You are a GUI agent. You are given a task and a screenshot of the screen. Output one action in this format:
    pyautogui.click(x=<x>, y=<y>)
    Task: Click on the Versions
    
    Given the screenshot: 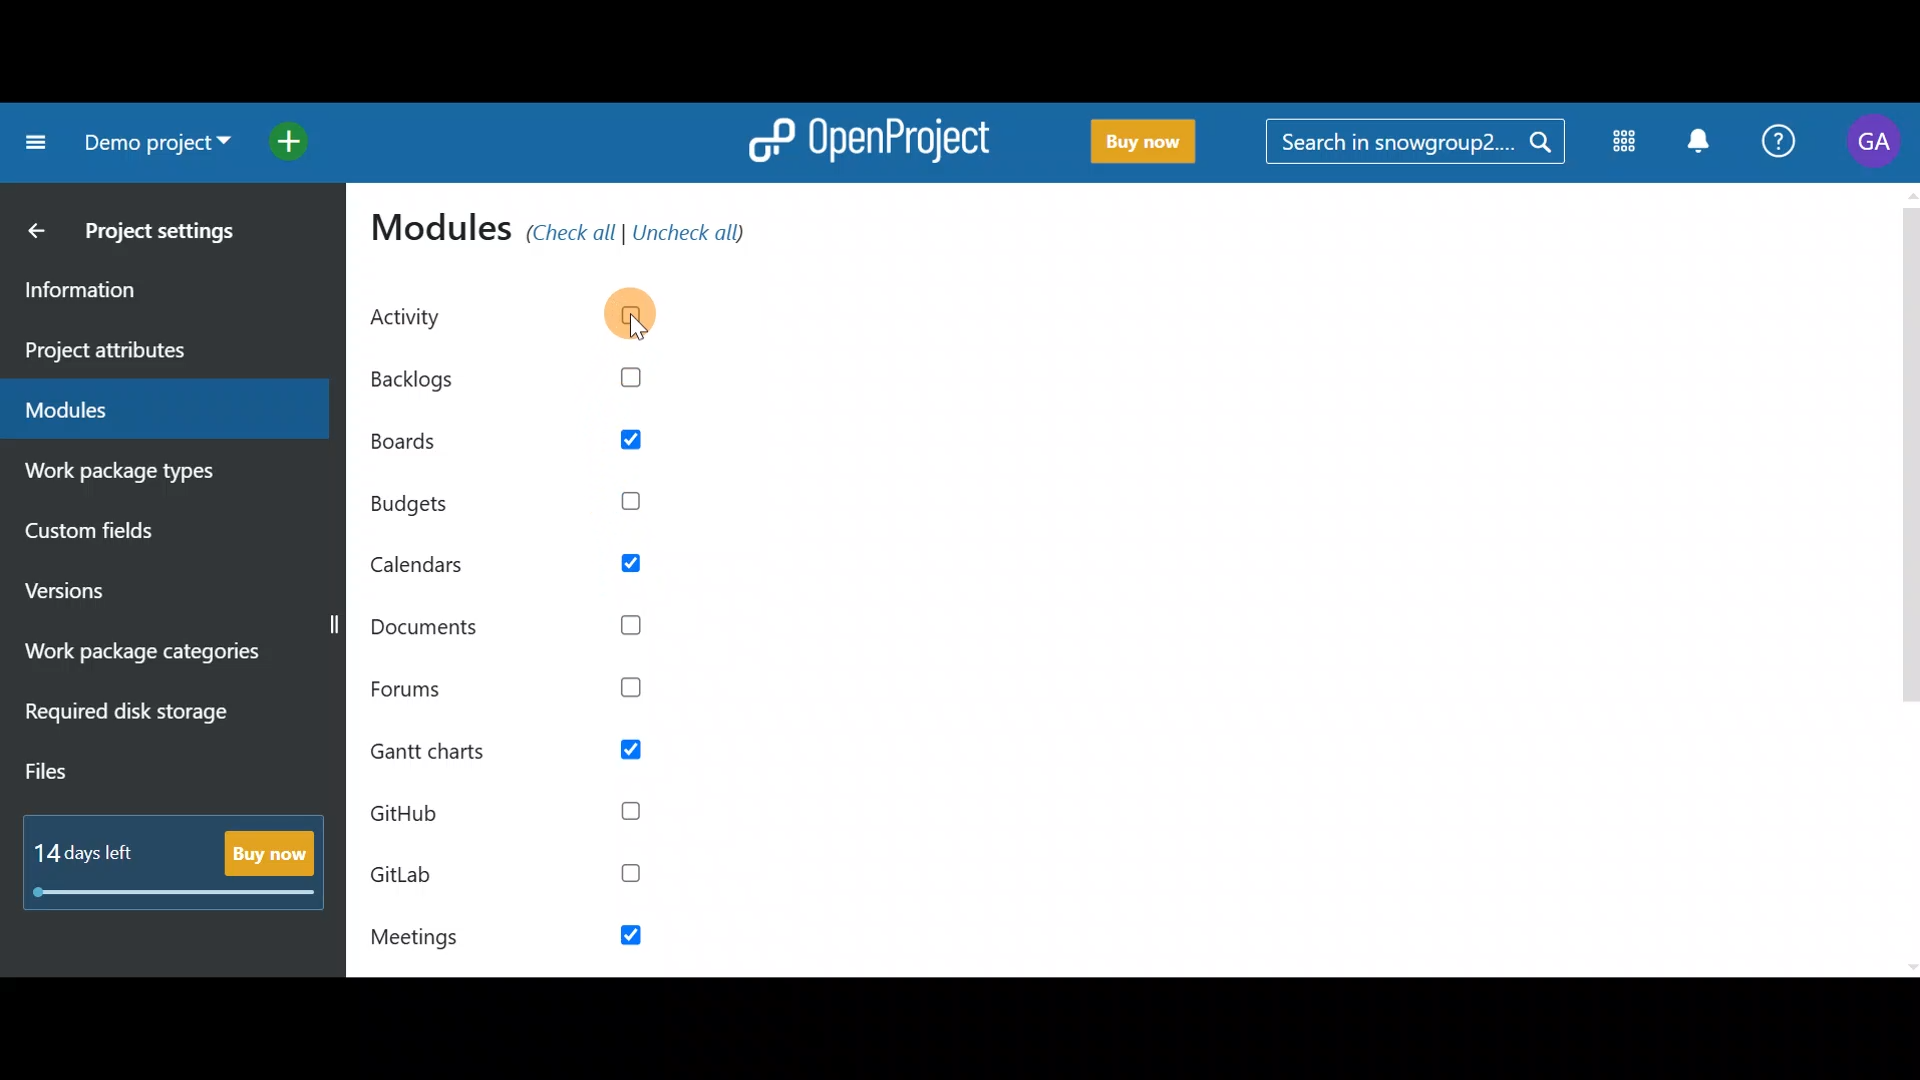 What is the action you would take?
    pyautogui.click(x=103, y=593)
    